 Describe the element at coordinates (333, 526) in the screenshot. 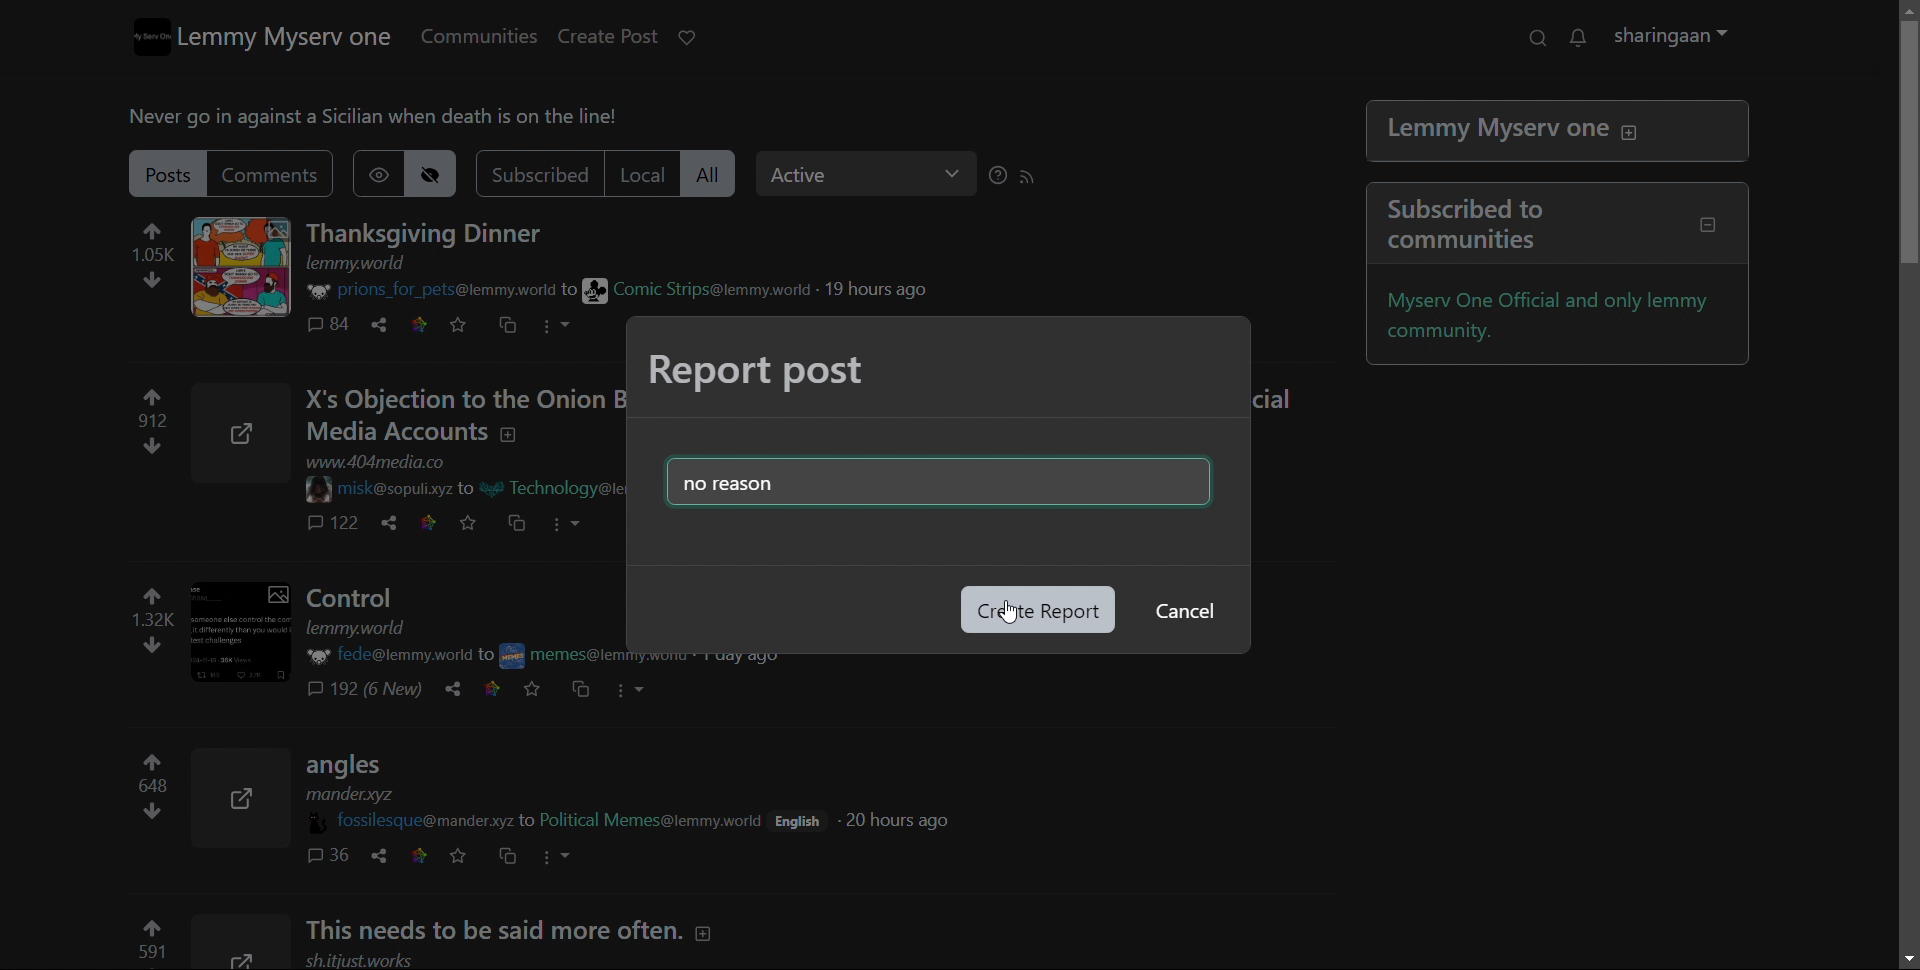

I see `comments` at that location.